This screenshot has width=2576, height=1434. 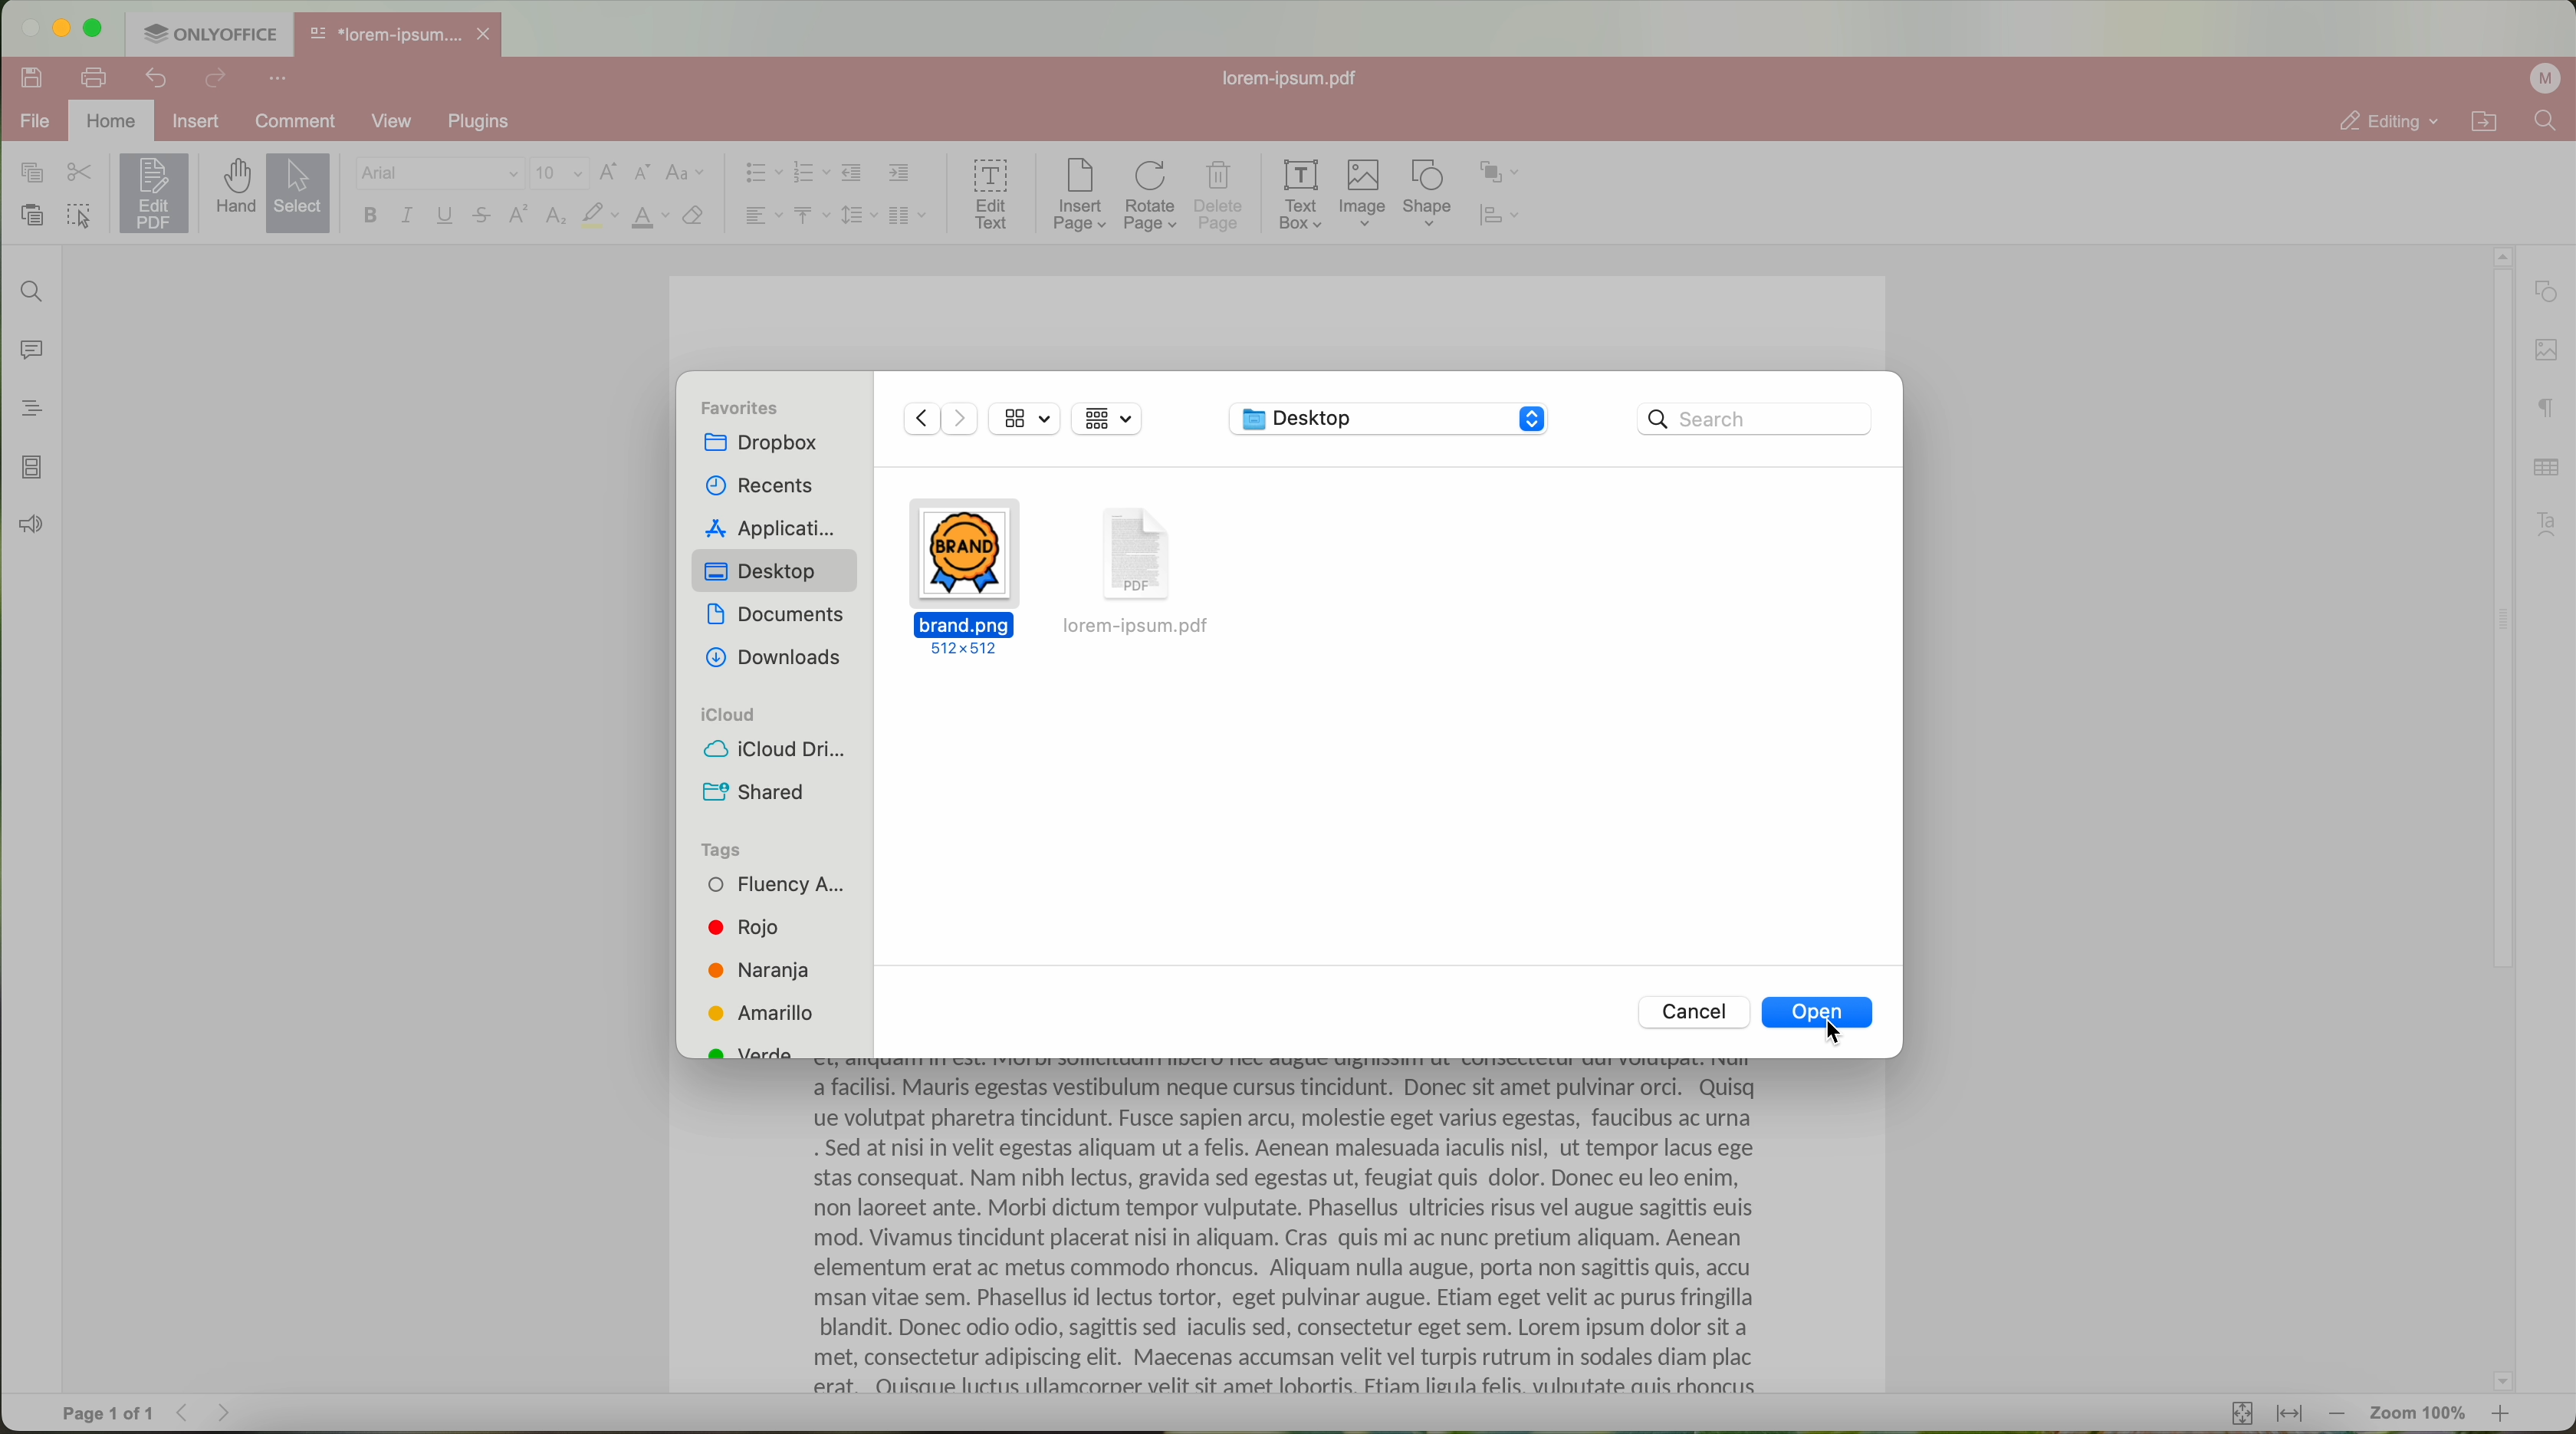 What do you see at coordinates (2338, 1414) in the screenshot?
I see `zoom out` at bounding box center [2338, 1414].